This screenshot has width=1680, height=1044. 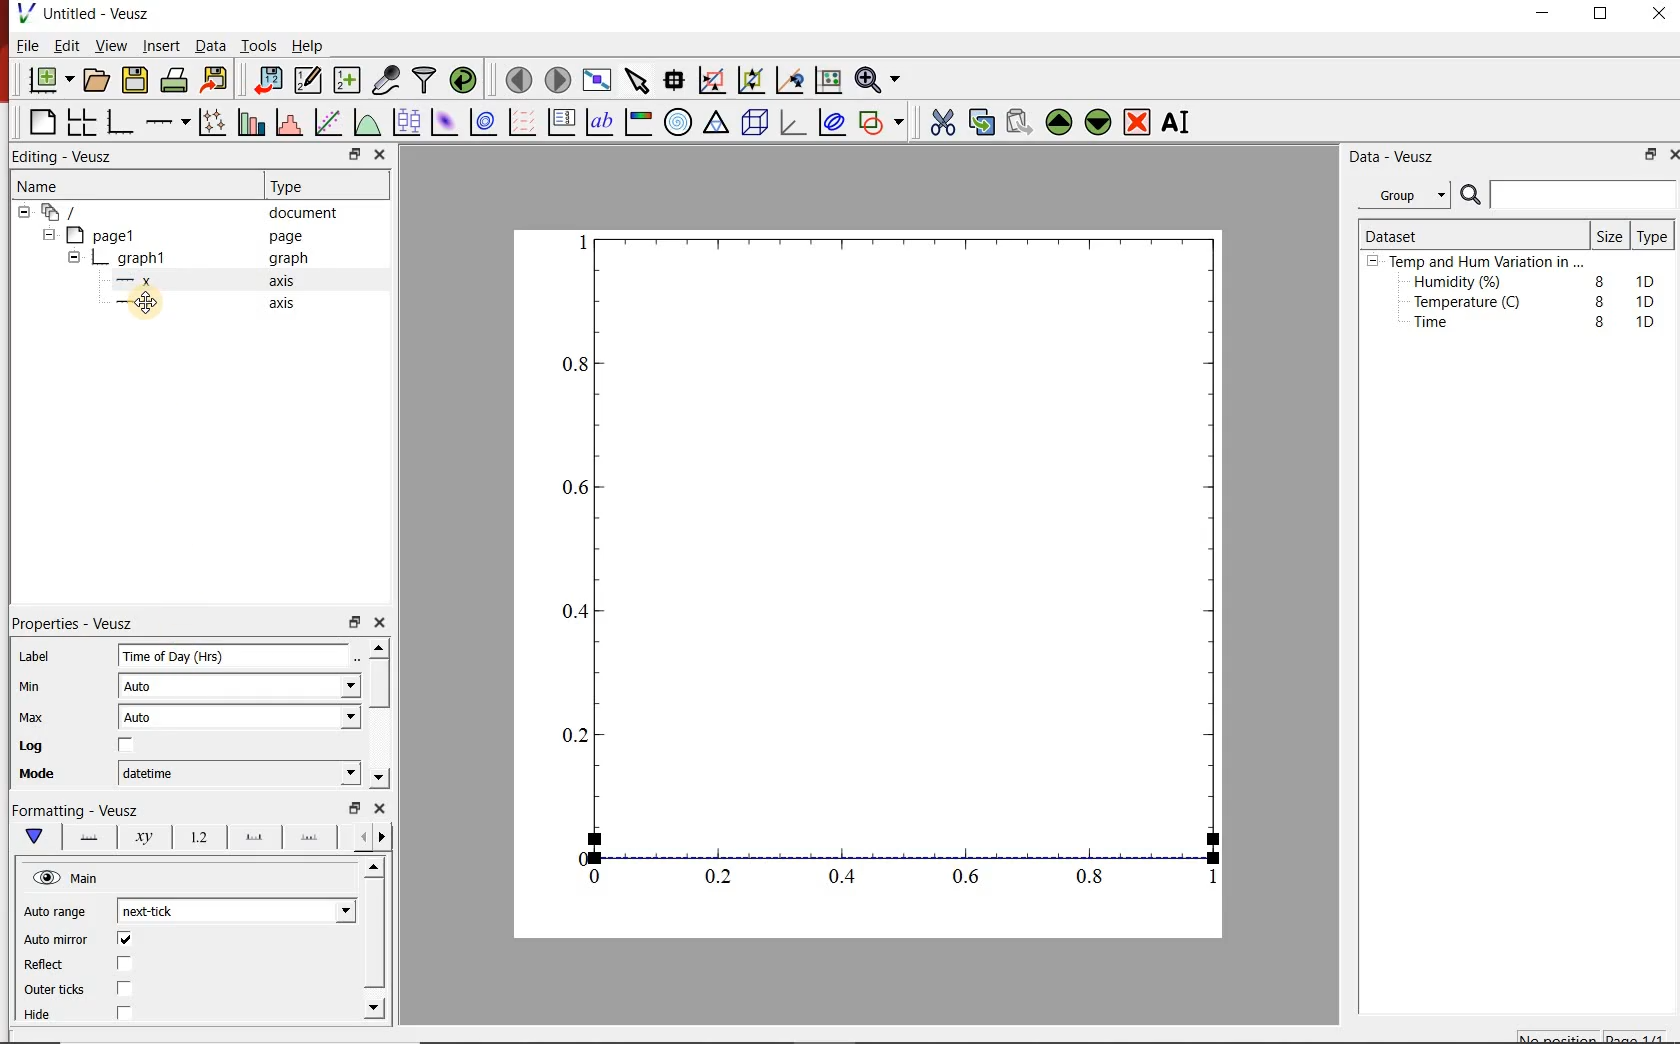 I want to click on Help, so click(x=309, y=44).